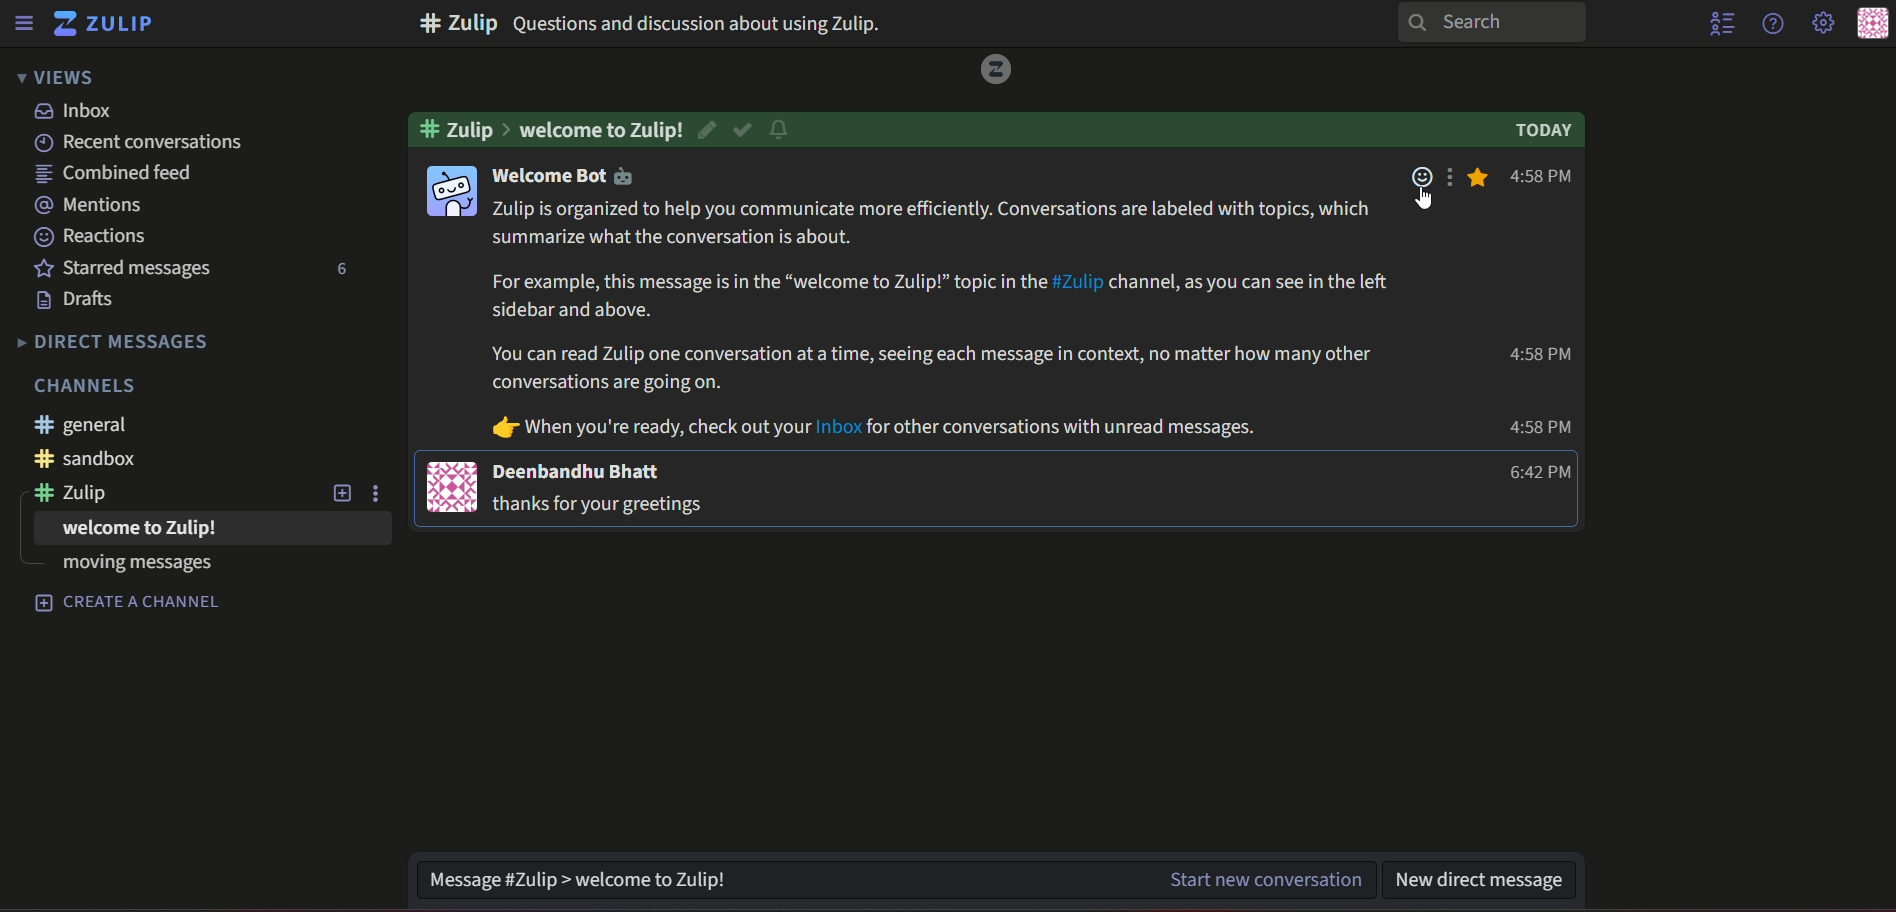 The height and width of the screenshot is (912, 1896). What do you see at coordinates (1541, 130) in the screenshot?
I see `Today` at bounding box center [1541, 130].